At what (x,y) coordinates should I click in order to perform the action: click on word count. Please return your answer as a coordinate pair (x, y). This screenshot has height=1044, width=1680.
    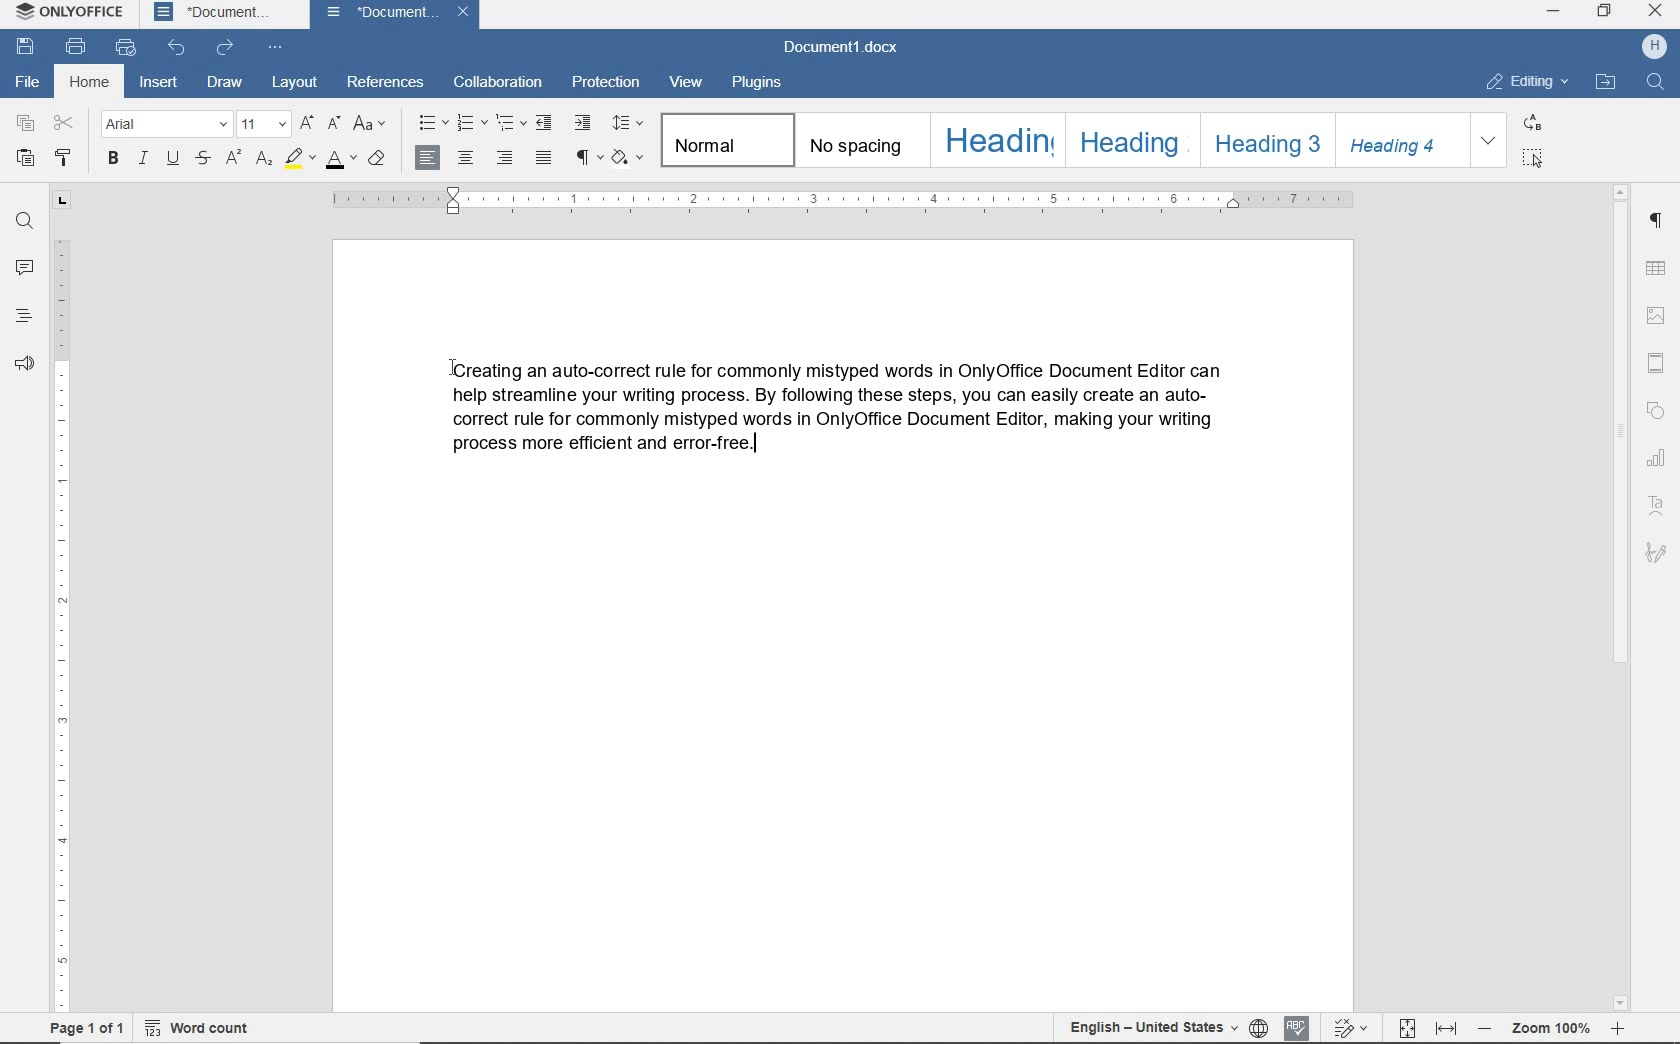
    Looking at the image, I should click on (204, 1030).